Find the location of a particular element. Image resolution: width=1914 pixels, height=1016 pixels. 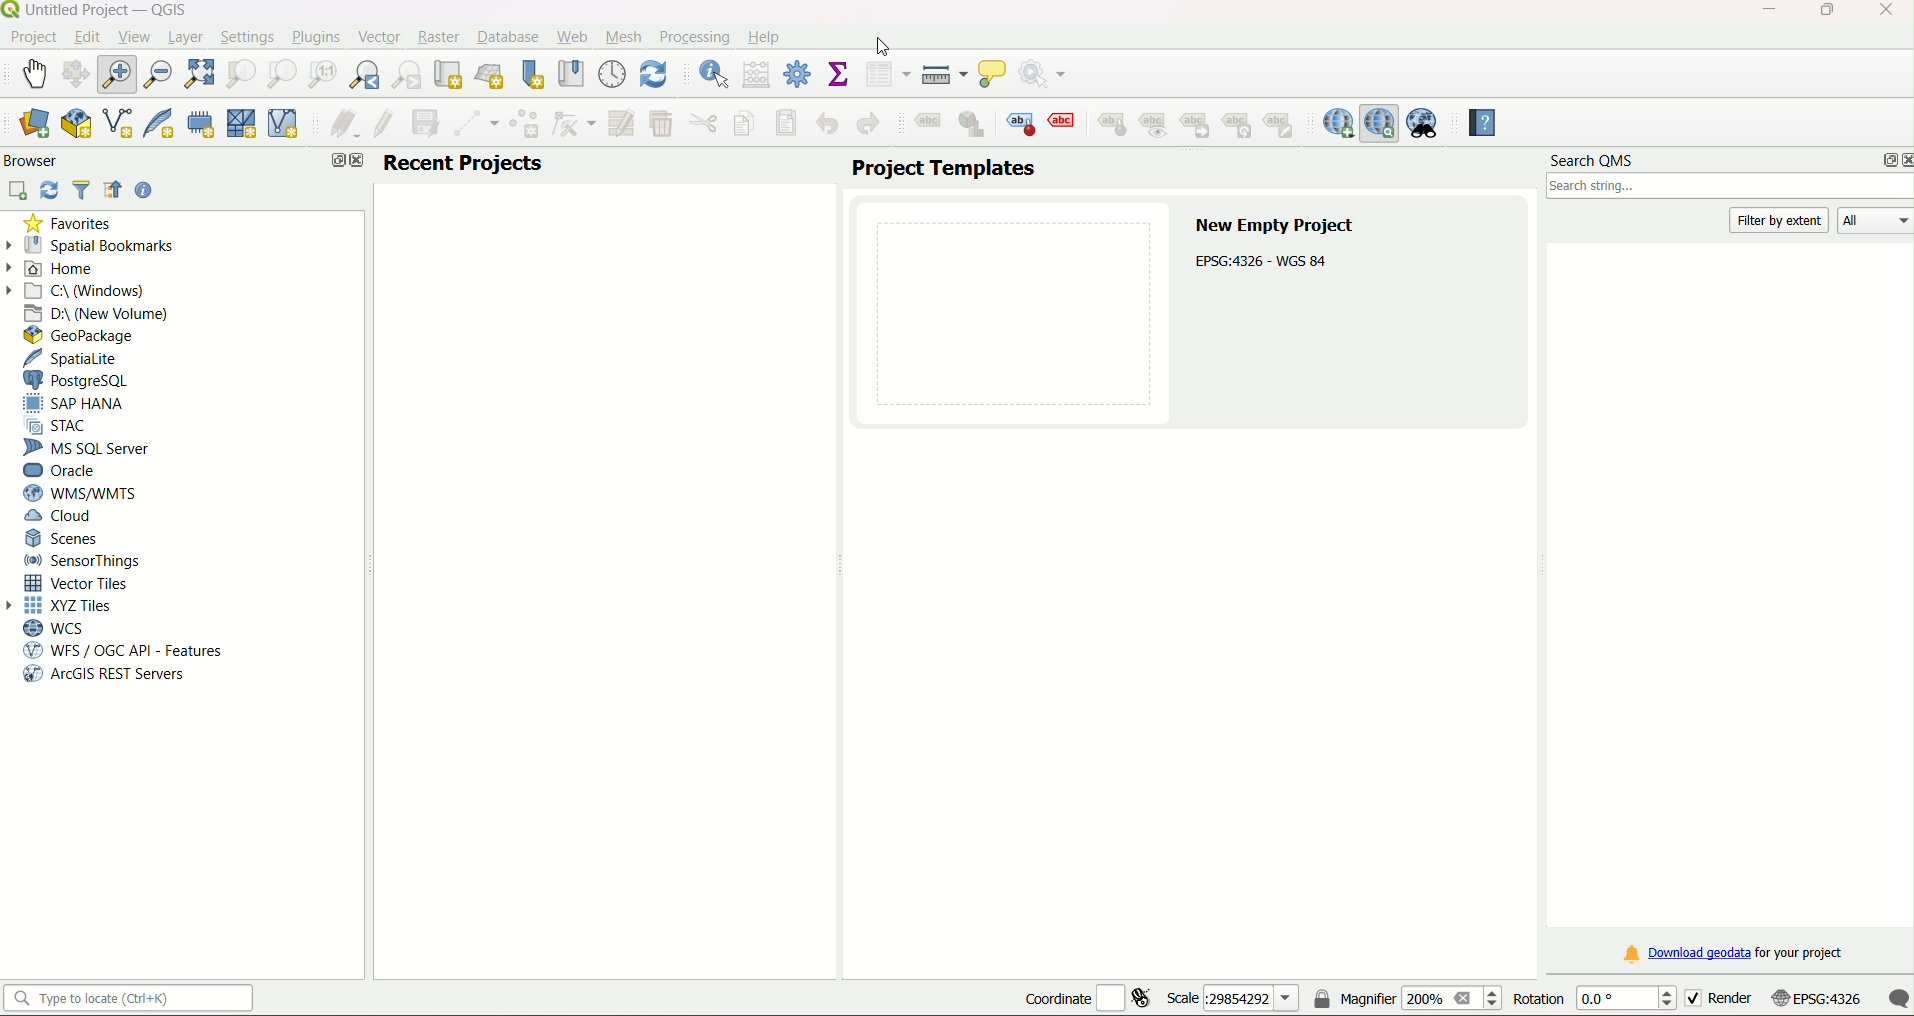

new 3D map view is located at coordinates (492, 74).